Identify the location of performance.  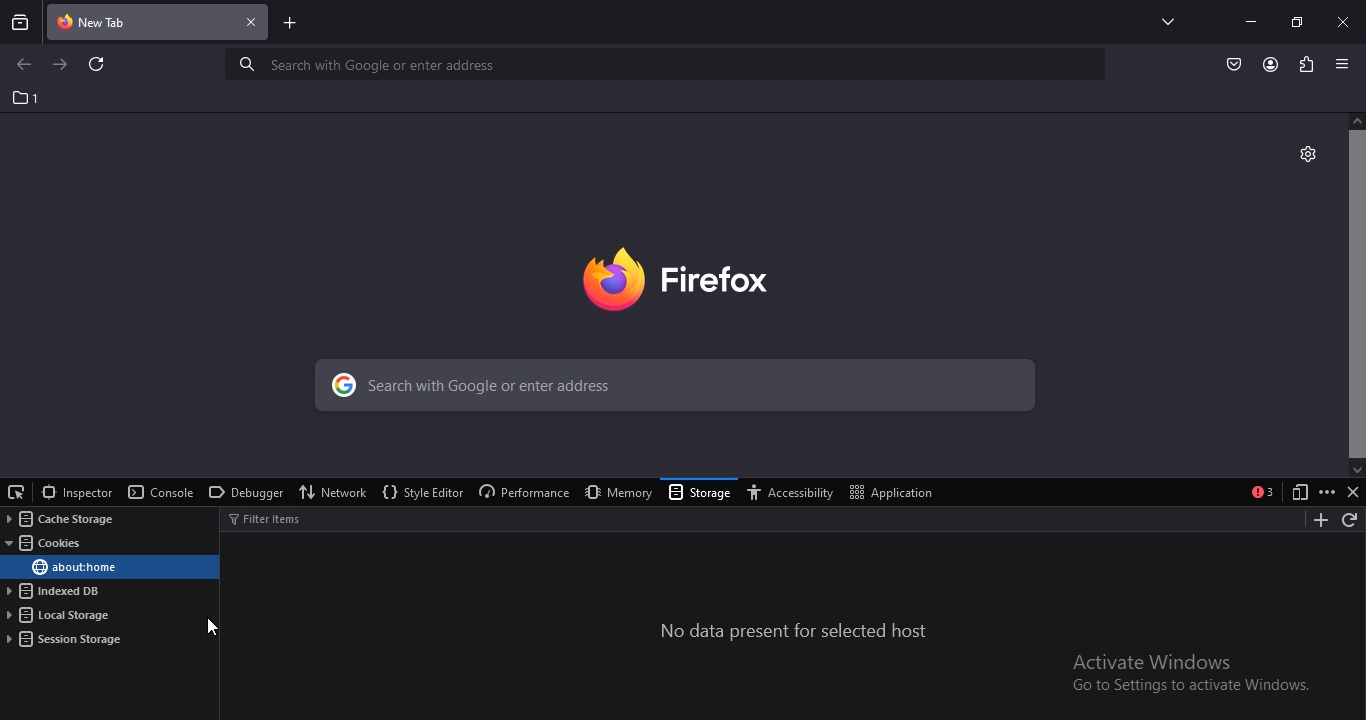
(521, 493).